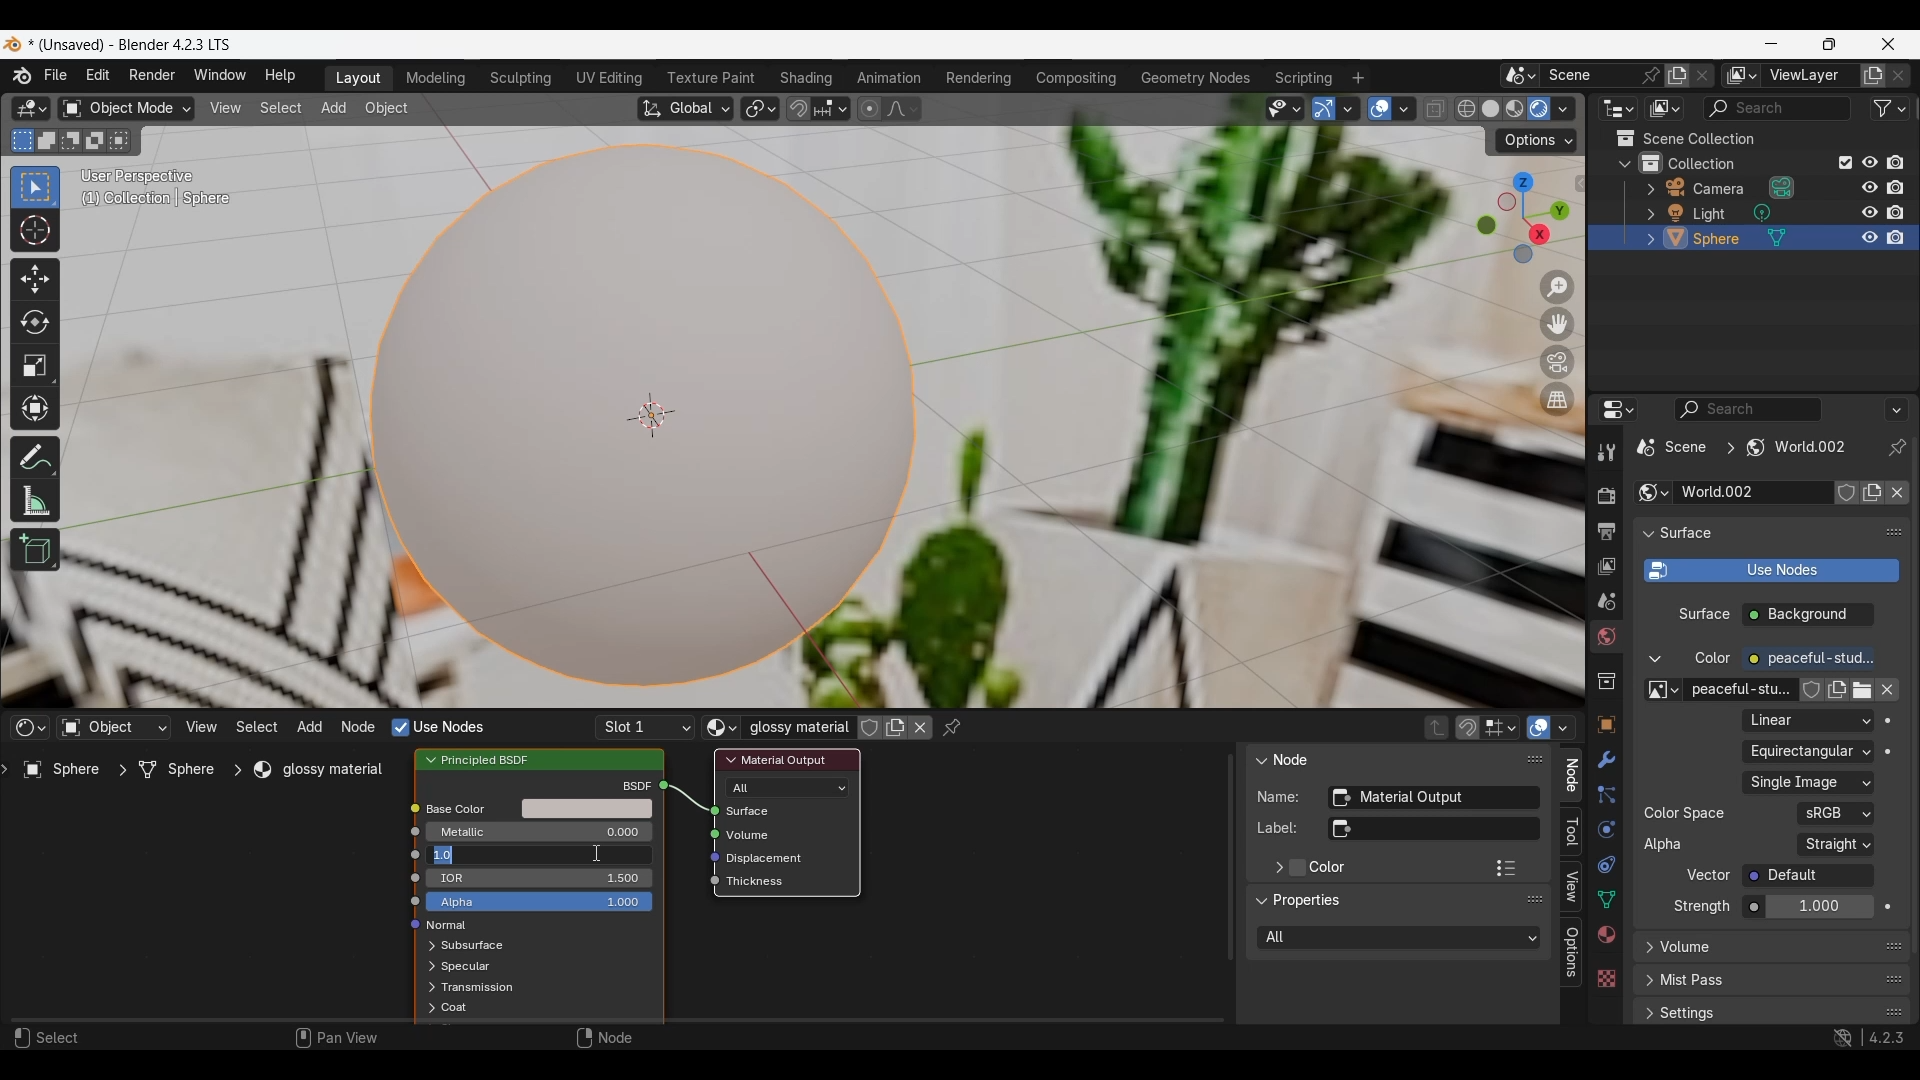 This screenshot has height=1080, width=1920. What do you see at coordinates (1888, 752) in the screenshot?
I see `Animate property` at bounding box center [1888, 752].